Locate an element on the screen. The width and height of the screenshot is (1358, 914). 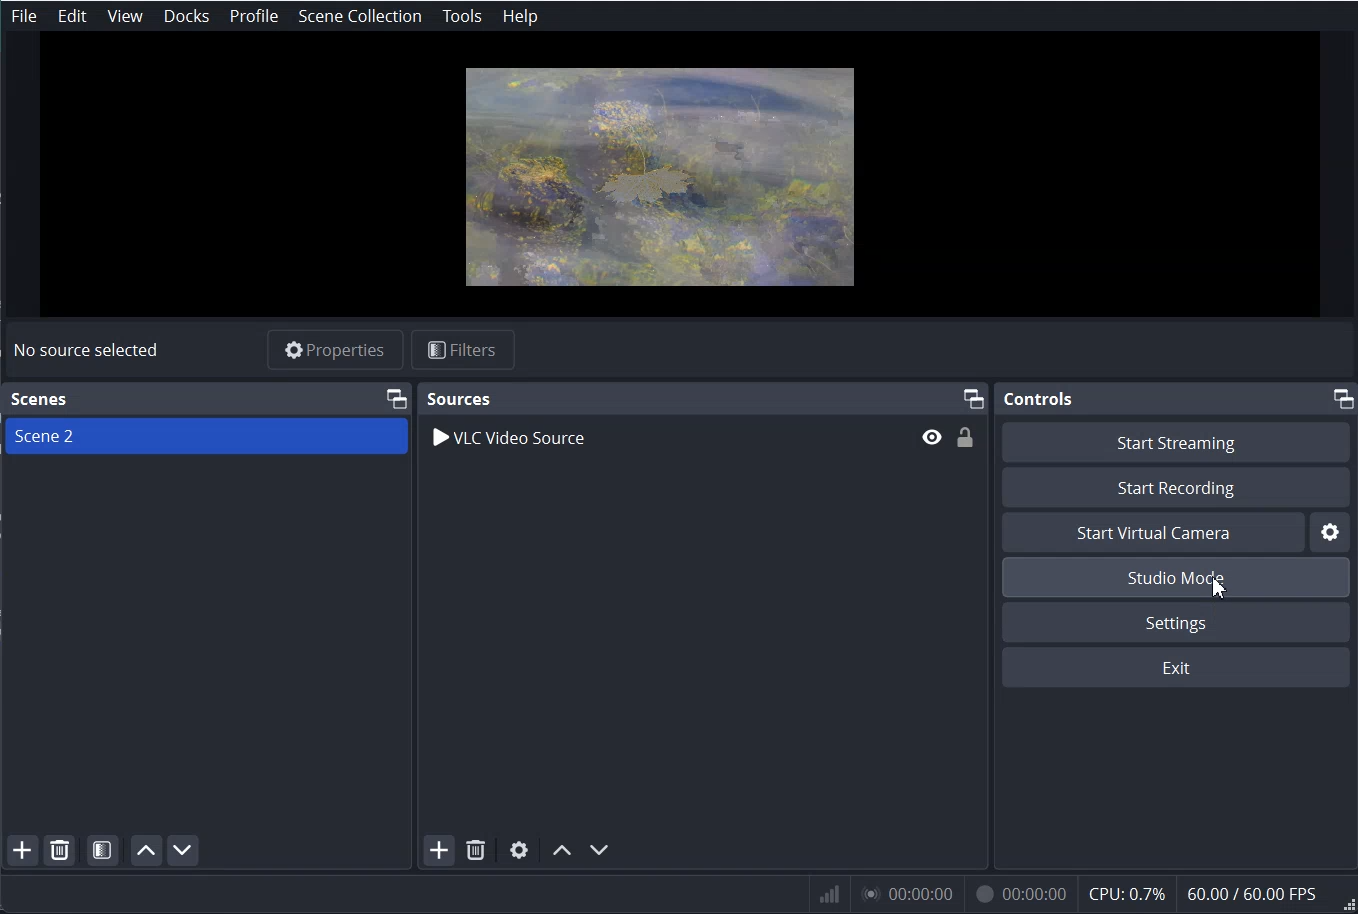
Scene is located at coordinates (42, 399).